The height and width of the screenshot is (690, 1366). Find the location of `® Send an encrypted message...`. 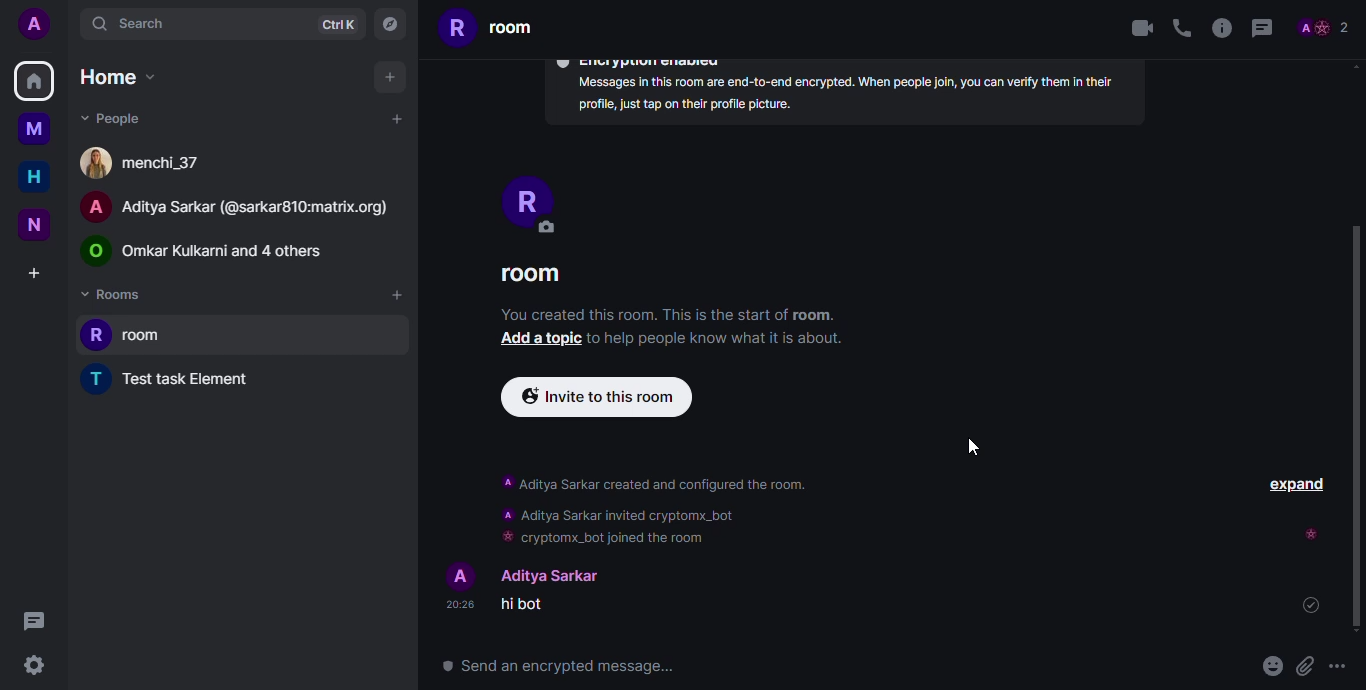

® Send an encrypted message... is located at coordinates (562, 665).